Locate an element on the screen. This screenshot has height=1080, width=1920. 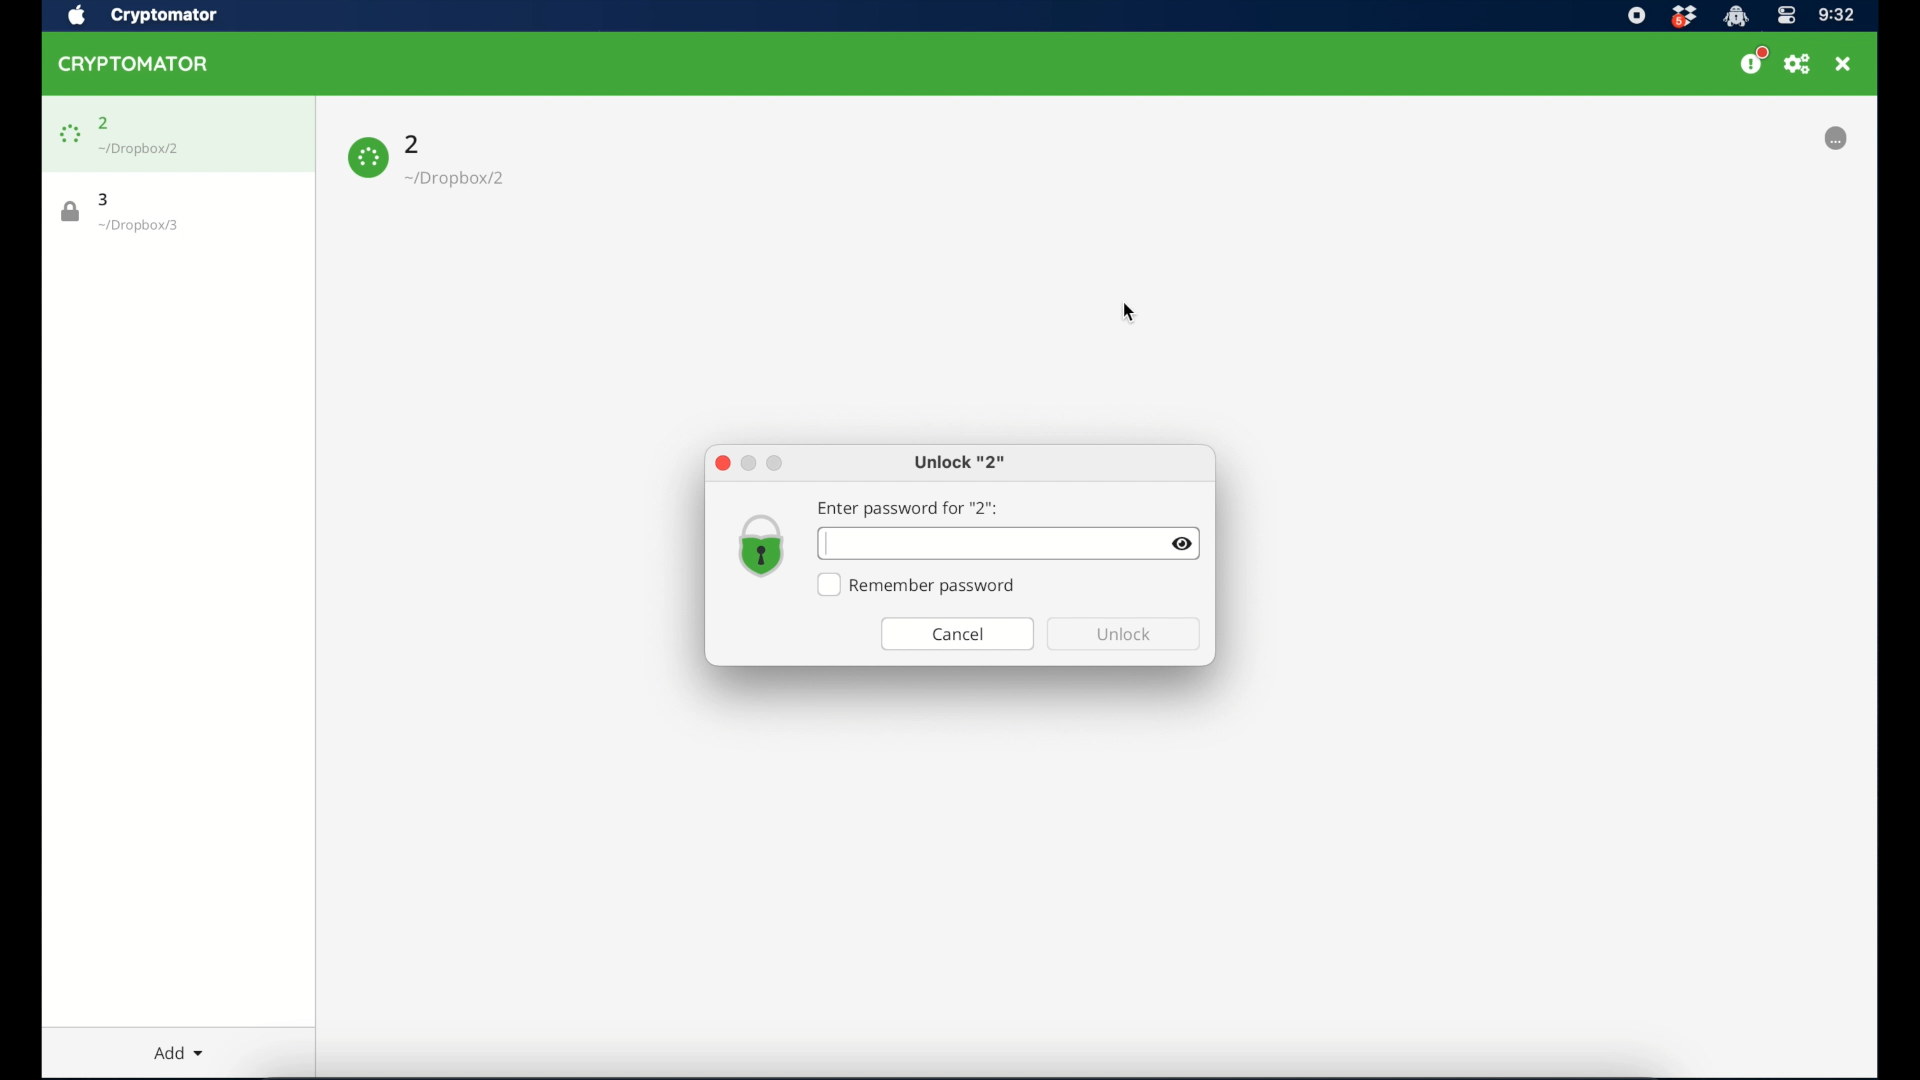
vault icon is located at coordinates (762, 546).